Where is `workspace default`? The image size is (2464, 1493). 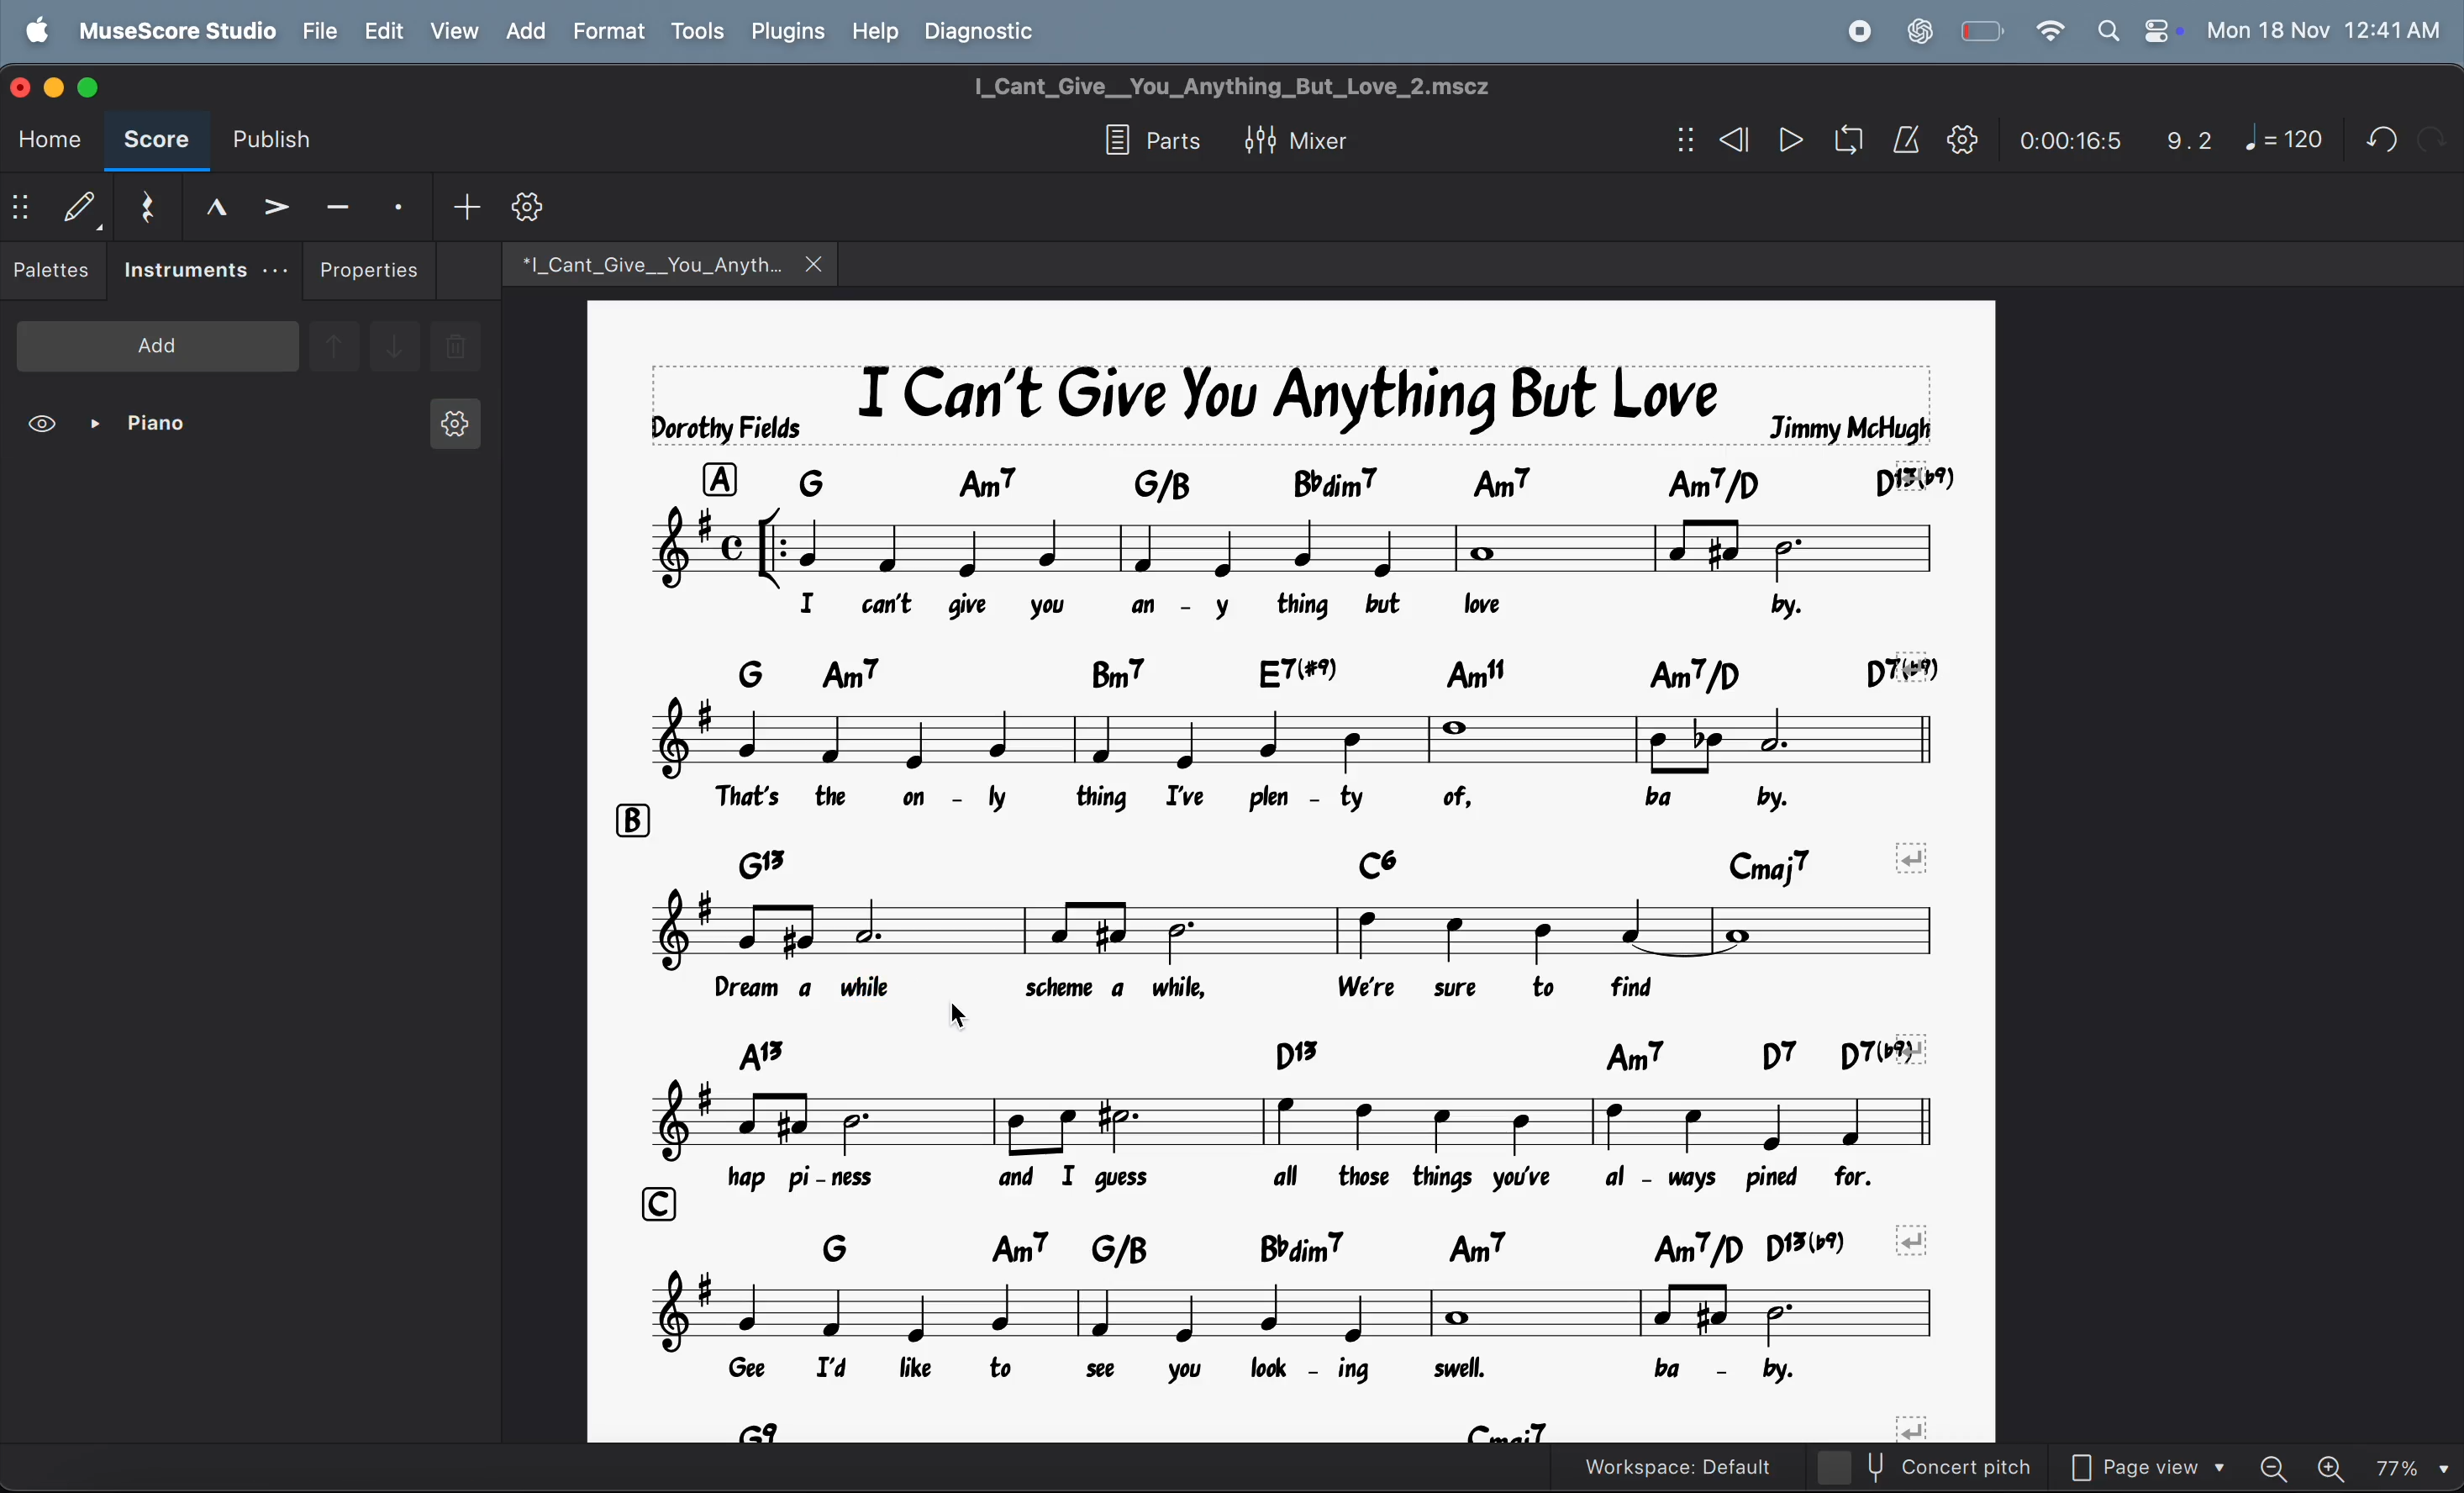 workspace default is located at coordinates (1668, 1466).